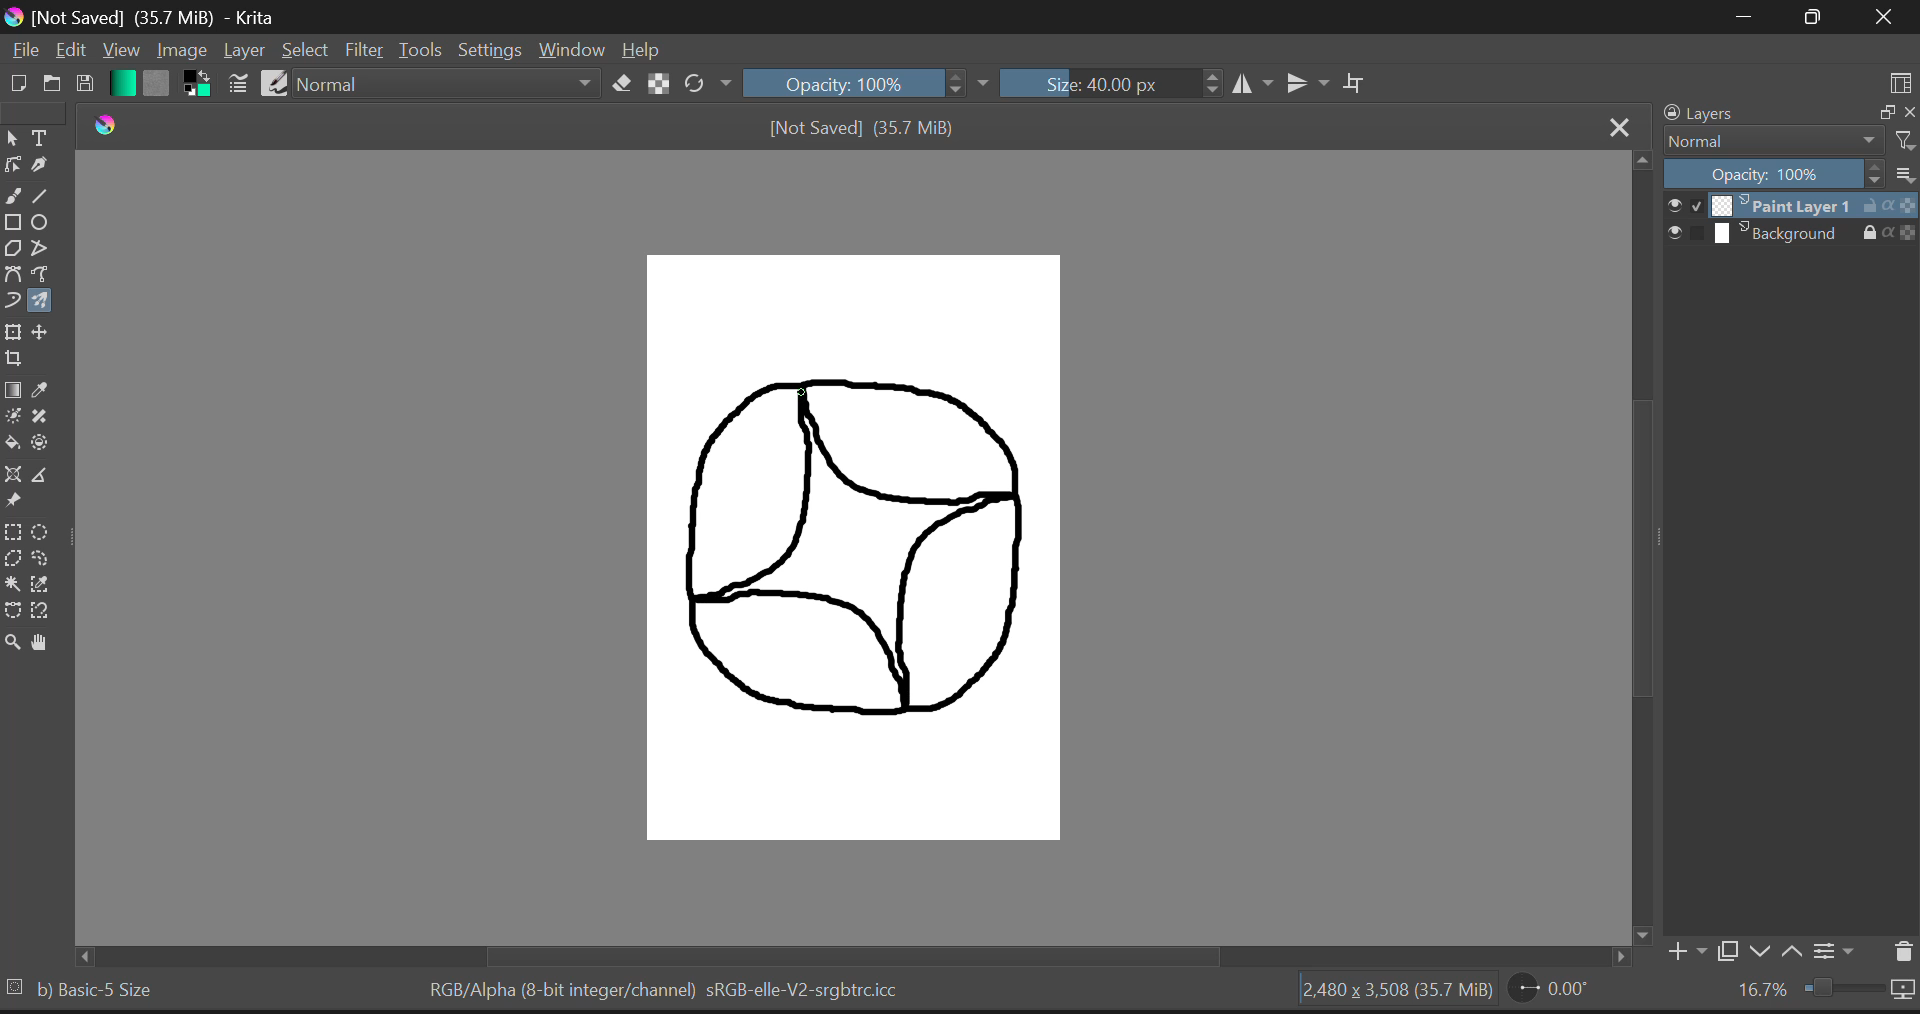 This screenshot has width=1920, height=1014. Describe the element at coordinates (43, 222) in the screenshot. I see `Ellipses` at that location.